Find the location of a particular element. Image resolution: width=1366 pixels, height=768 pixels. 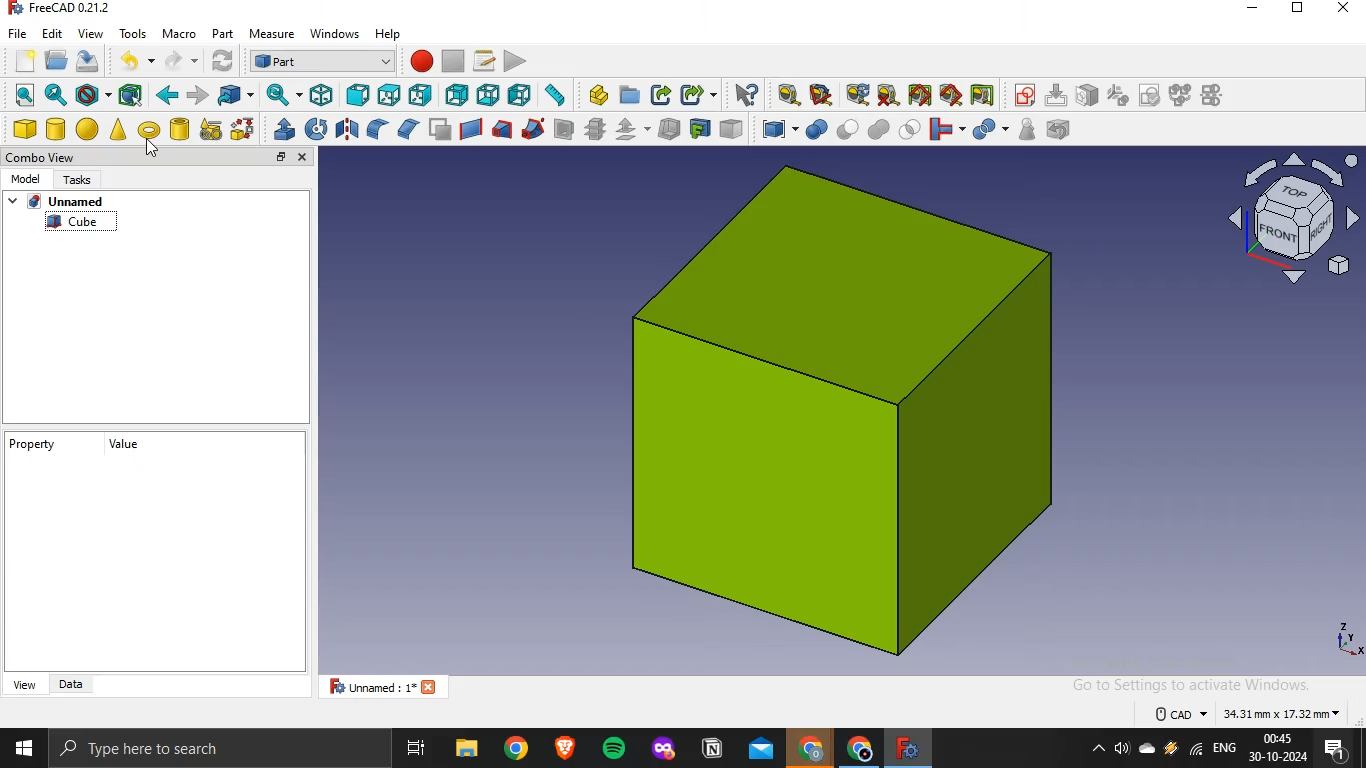

property is located at coordinates (39, 444).